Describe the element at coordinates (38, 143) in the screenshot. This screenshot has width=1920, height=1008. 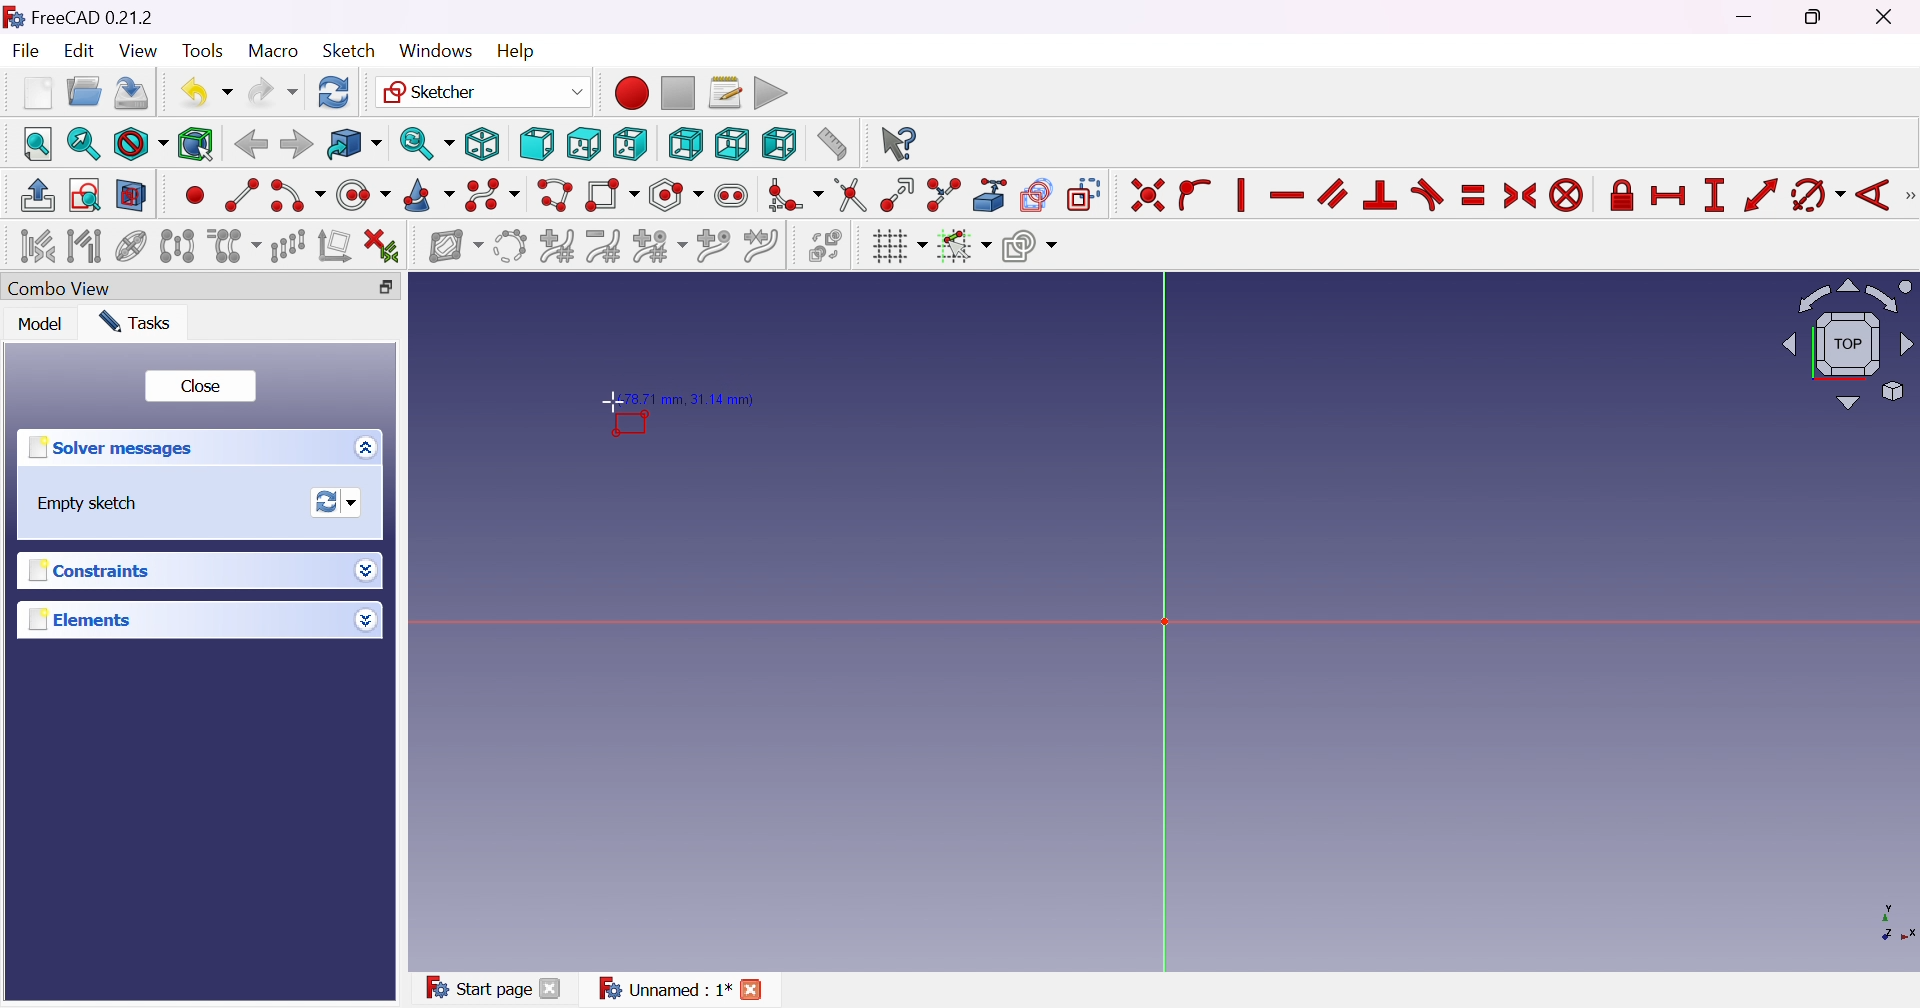
I see `Fit all` at that location.